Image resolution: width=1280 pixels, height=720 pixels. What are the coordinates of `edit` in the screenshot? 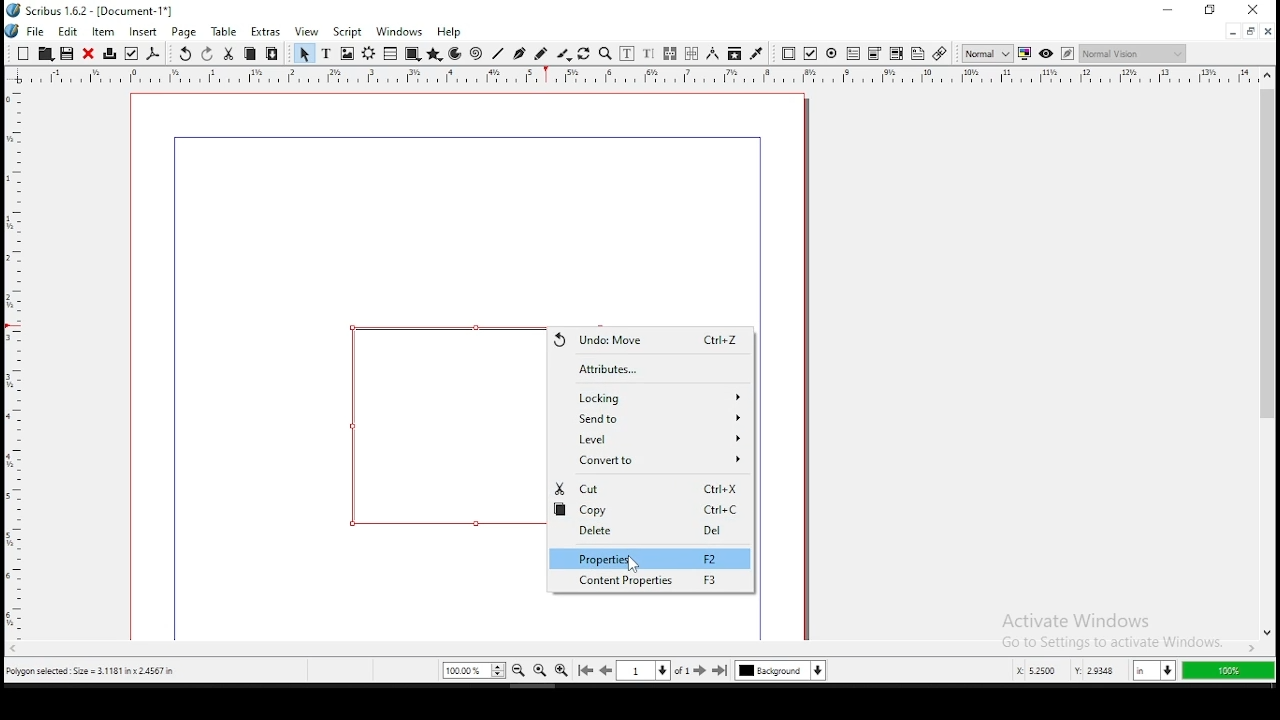 It's located at (68, 31).